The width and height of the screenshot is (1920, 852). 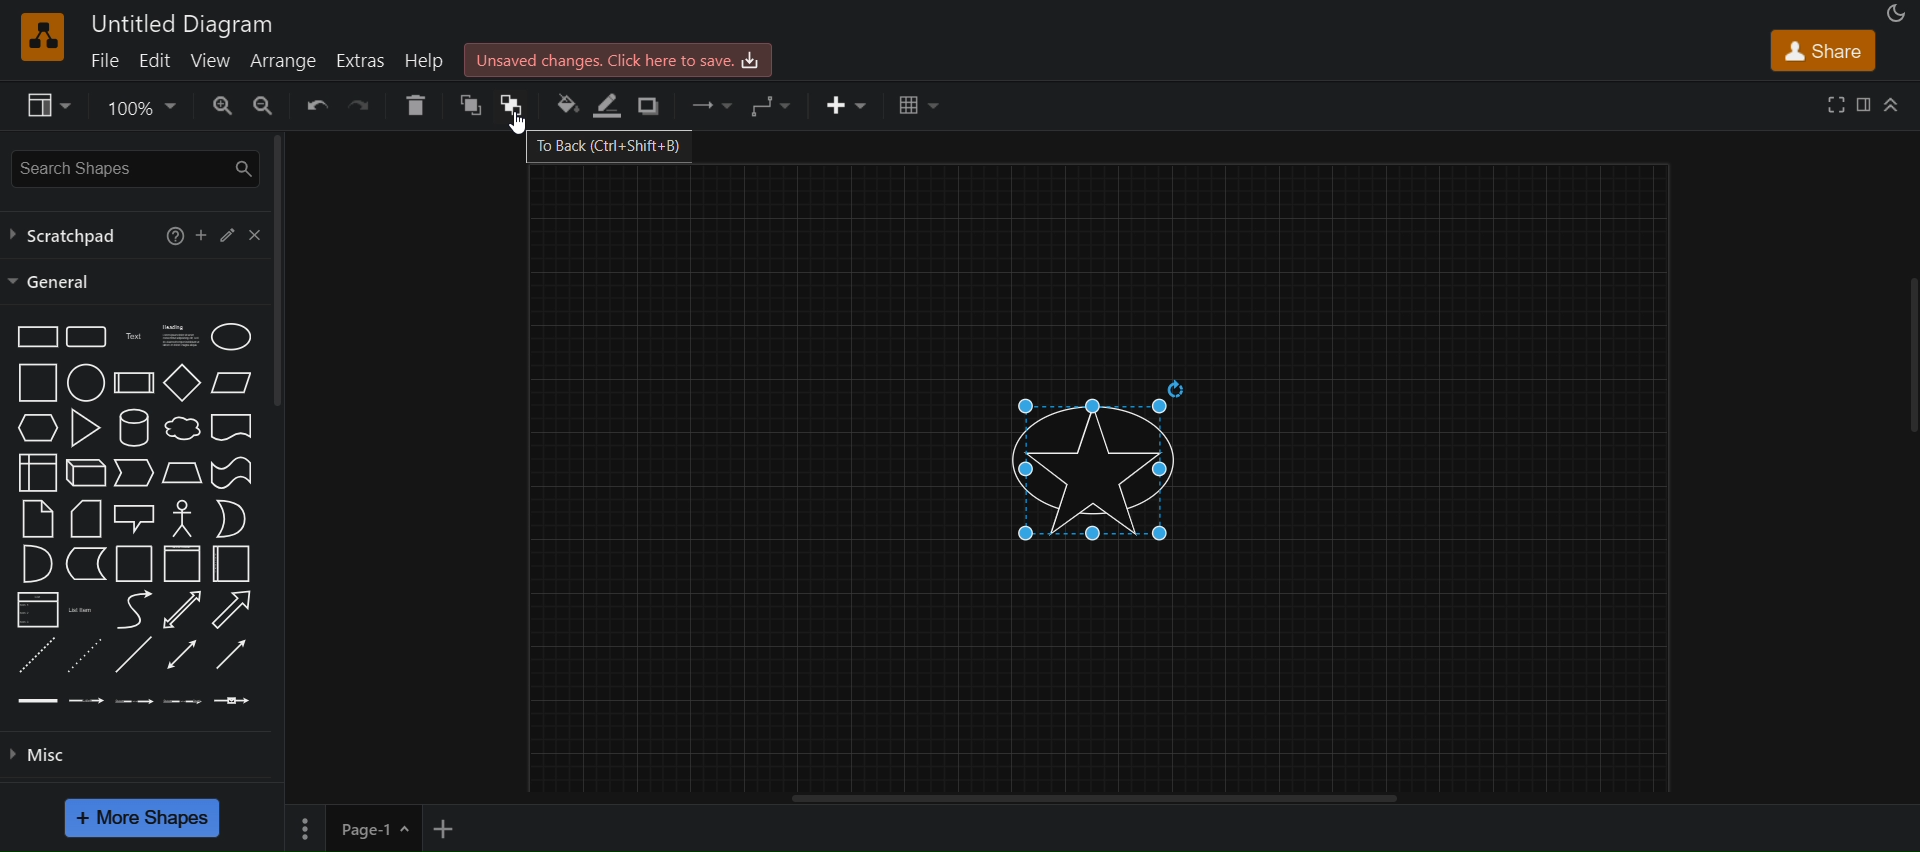 I want to click on textbox, so click(x=184, y=336).